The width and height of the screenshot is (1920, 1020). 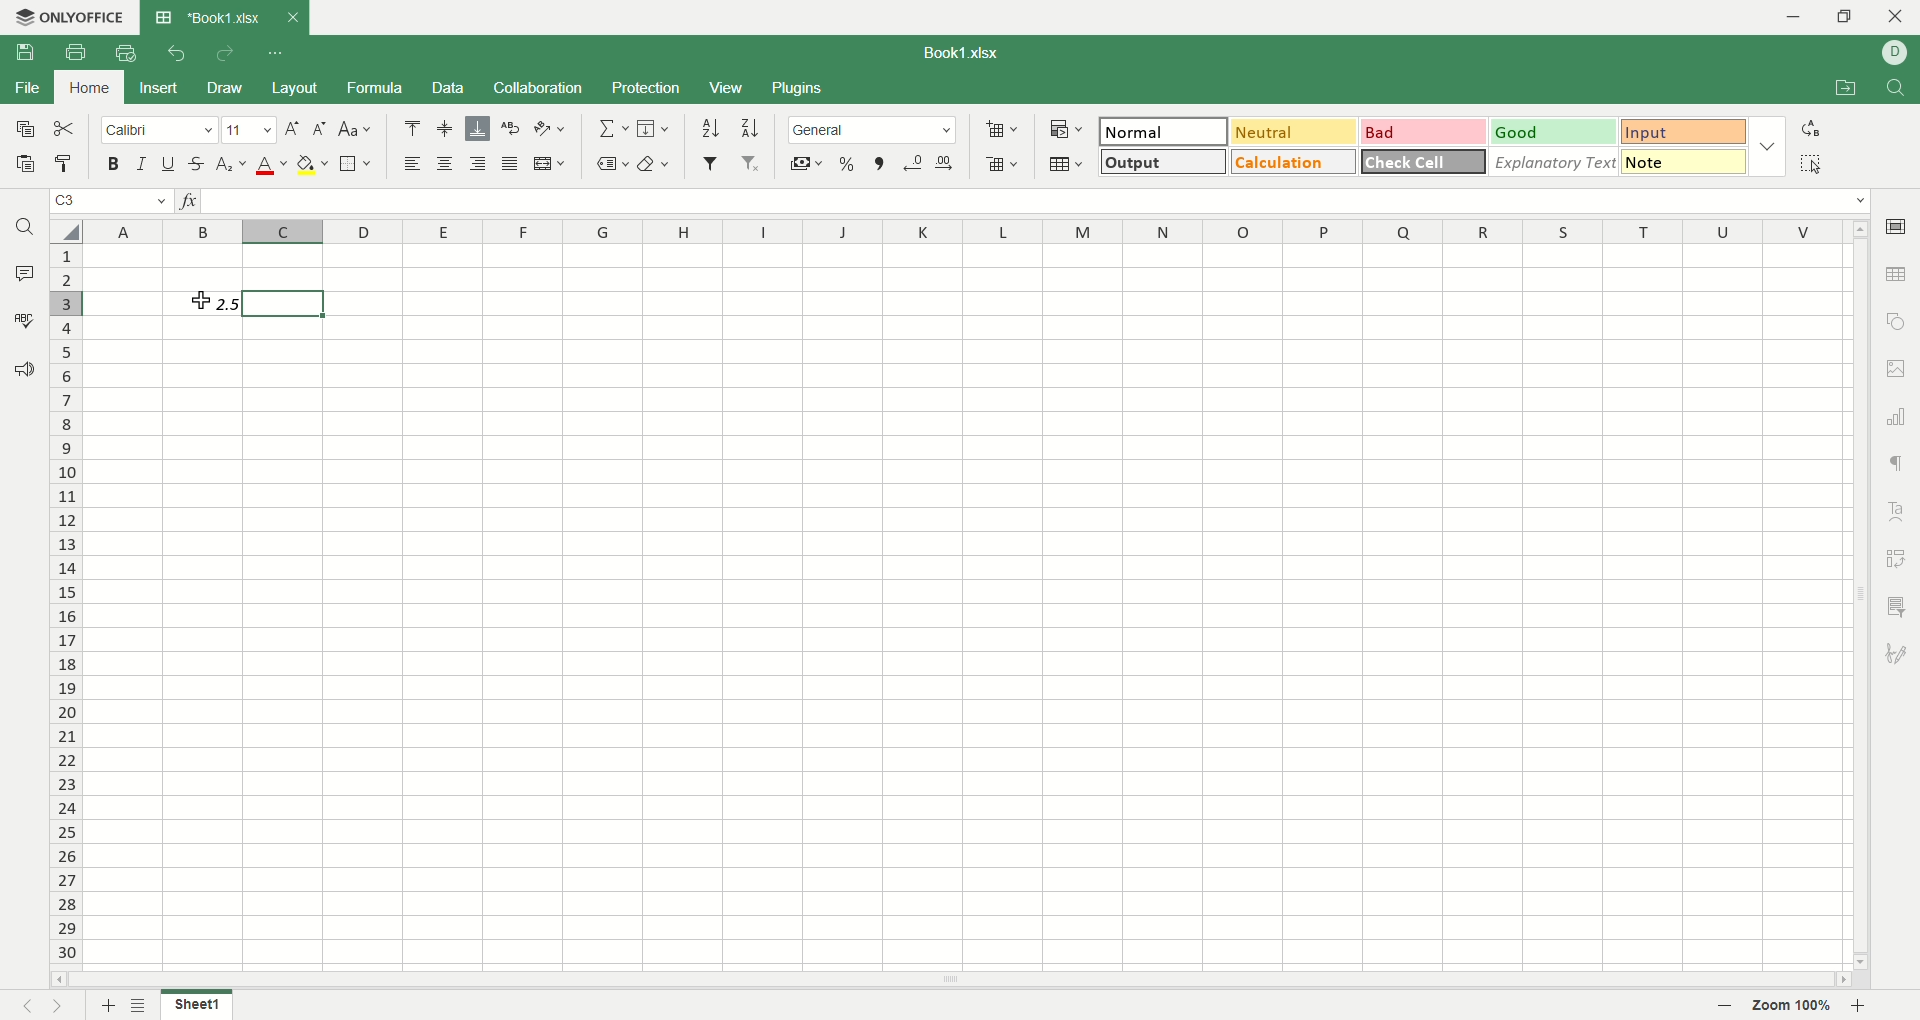 I want to click on Next, so click(x=61, y=1005).